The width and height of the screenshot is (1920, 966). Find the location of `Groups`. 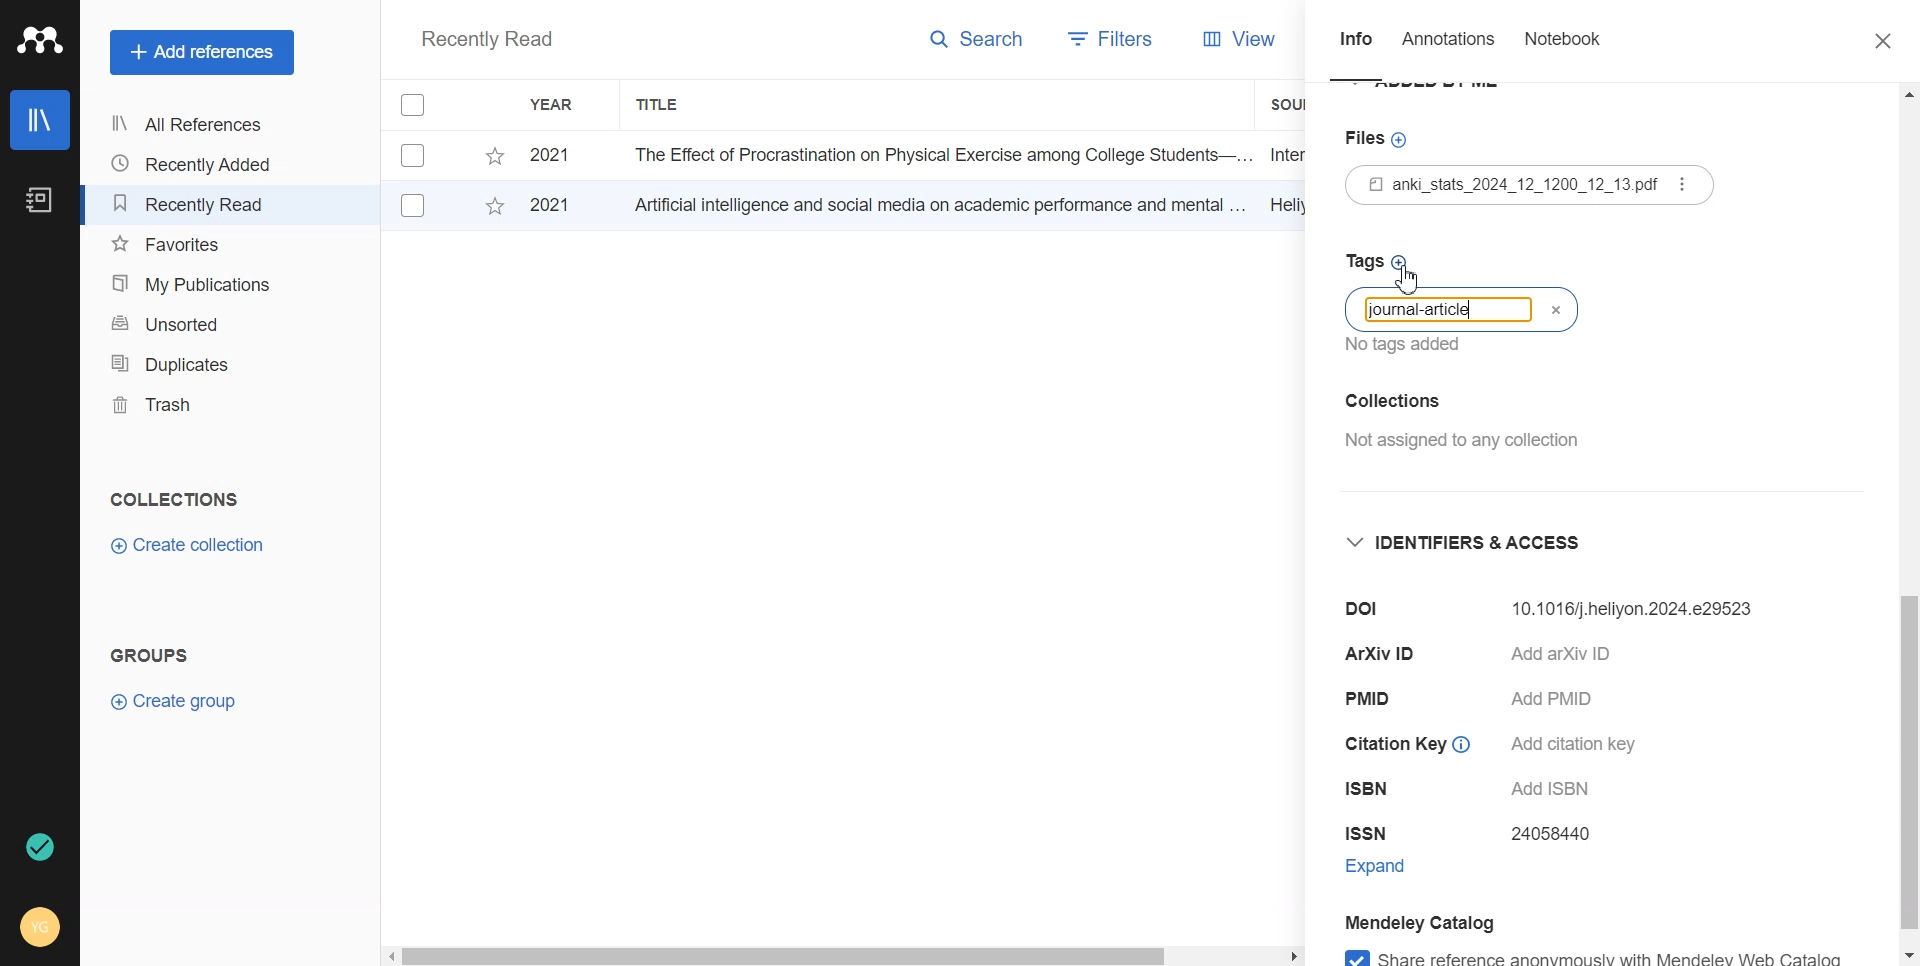

Groups is located at coordinates (155, 655).